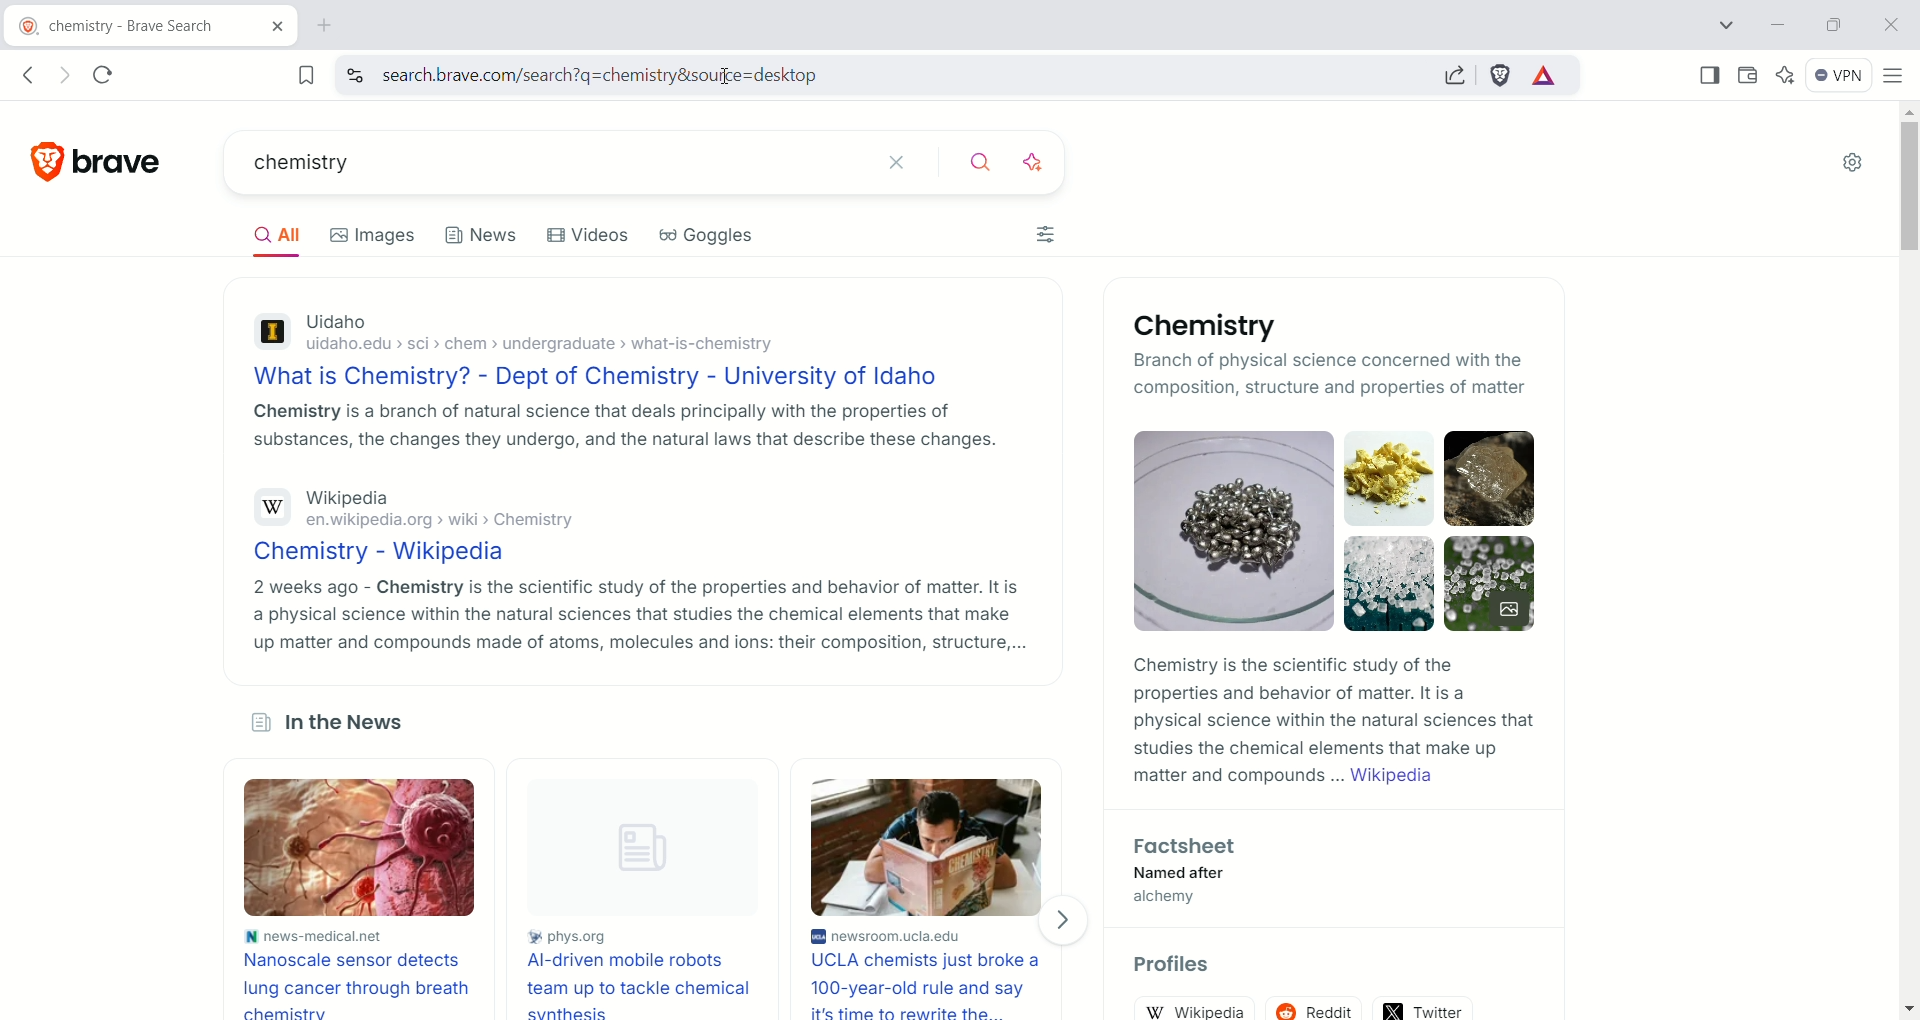  What do you see at coordinates (1908, 561) in the screenshot?
I see `vertical scroll bar` at bounding box center [1908, 561].